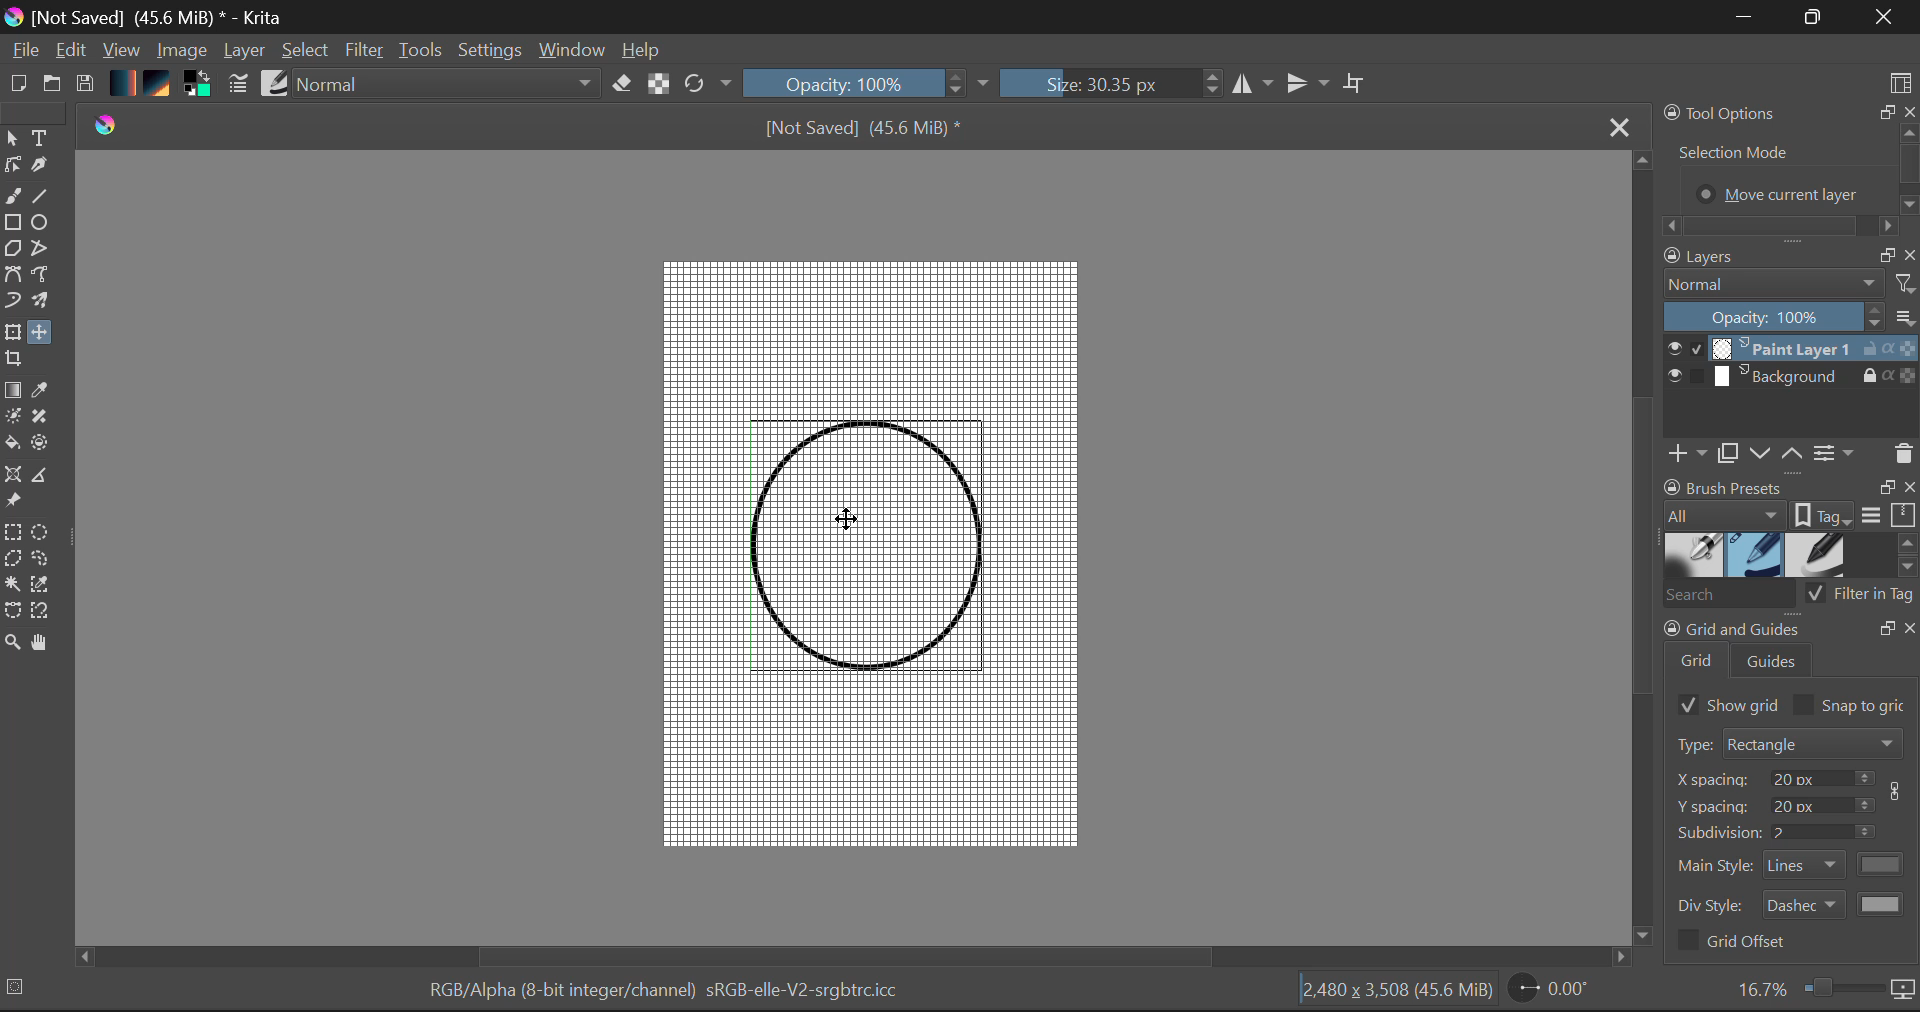 Image resolution: width=1920 pixels, height=1012 pixels. I want to click on Image, so click(181, 52).